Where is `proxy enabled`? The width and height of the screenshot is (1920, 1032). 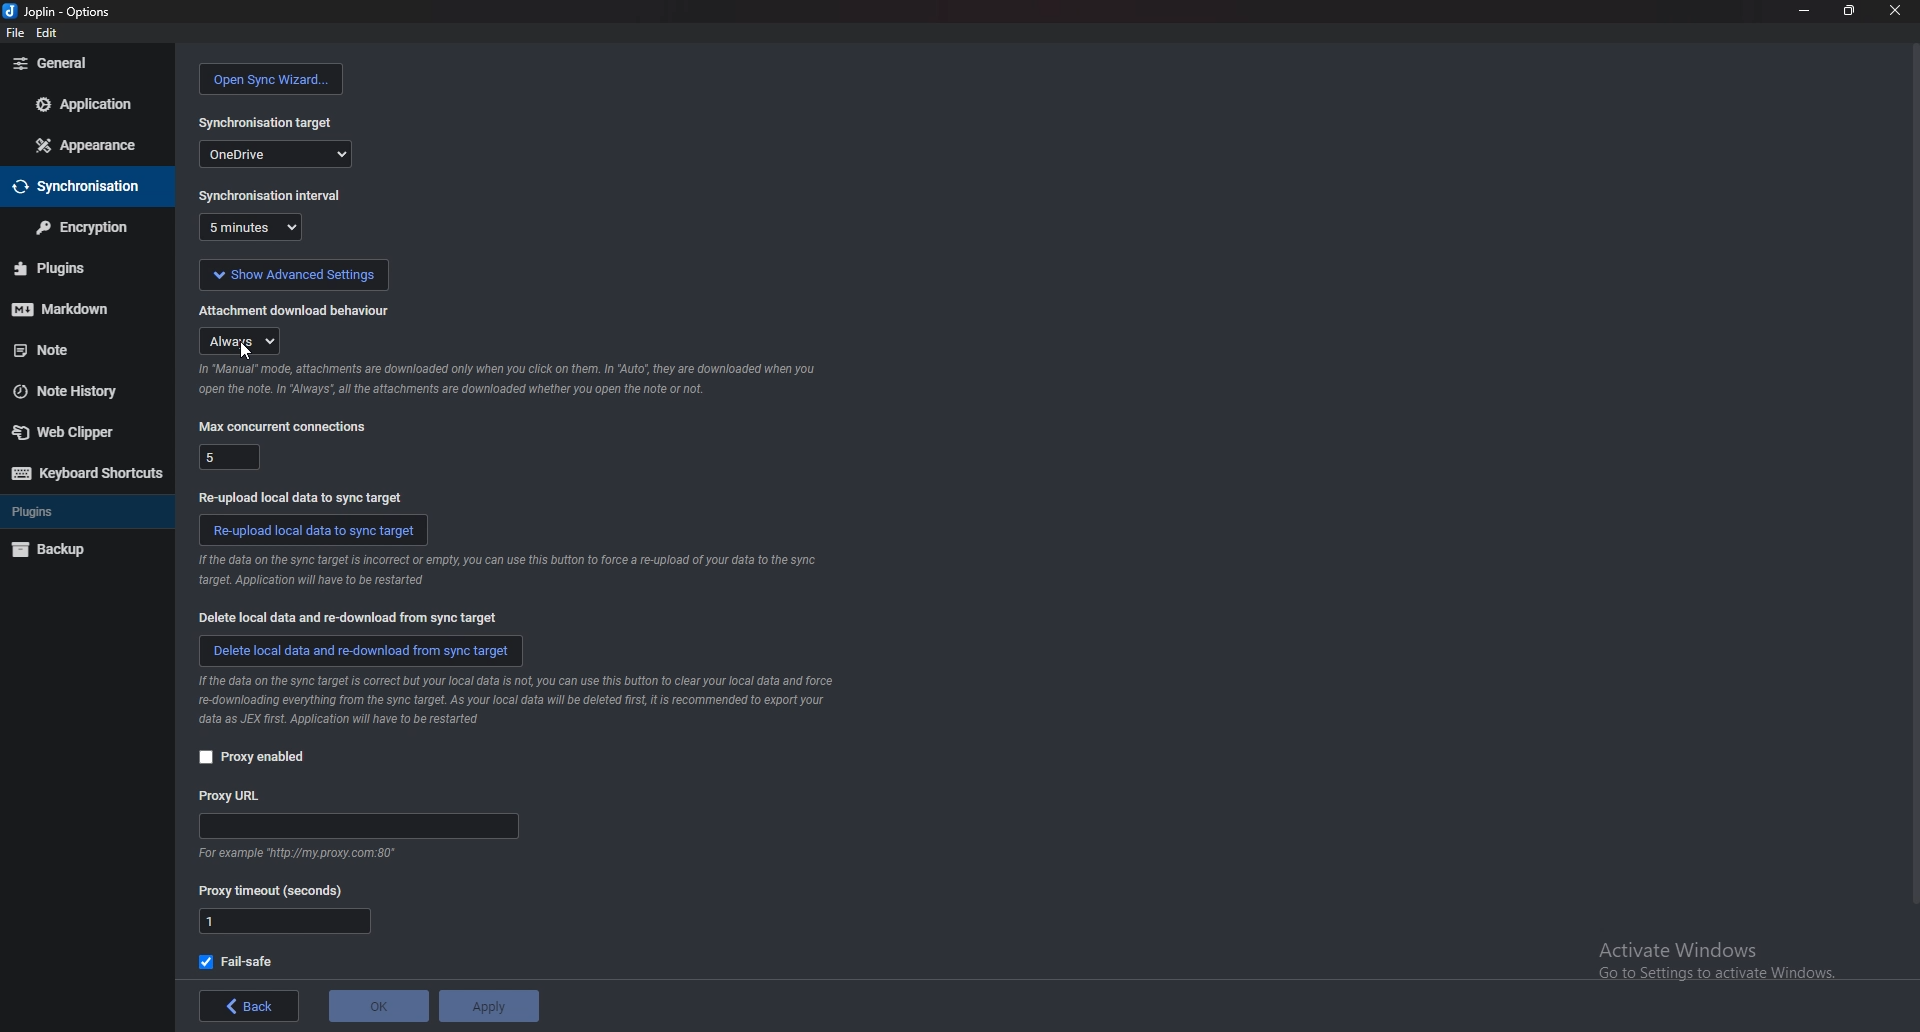
proxy enabled is located at coordinates (261, 757).